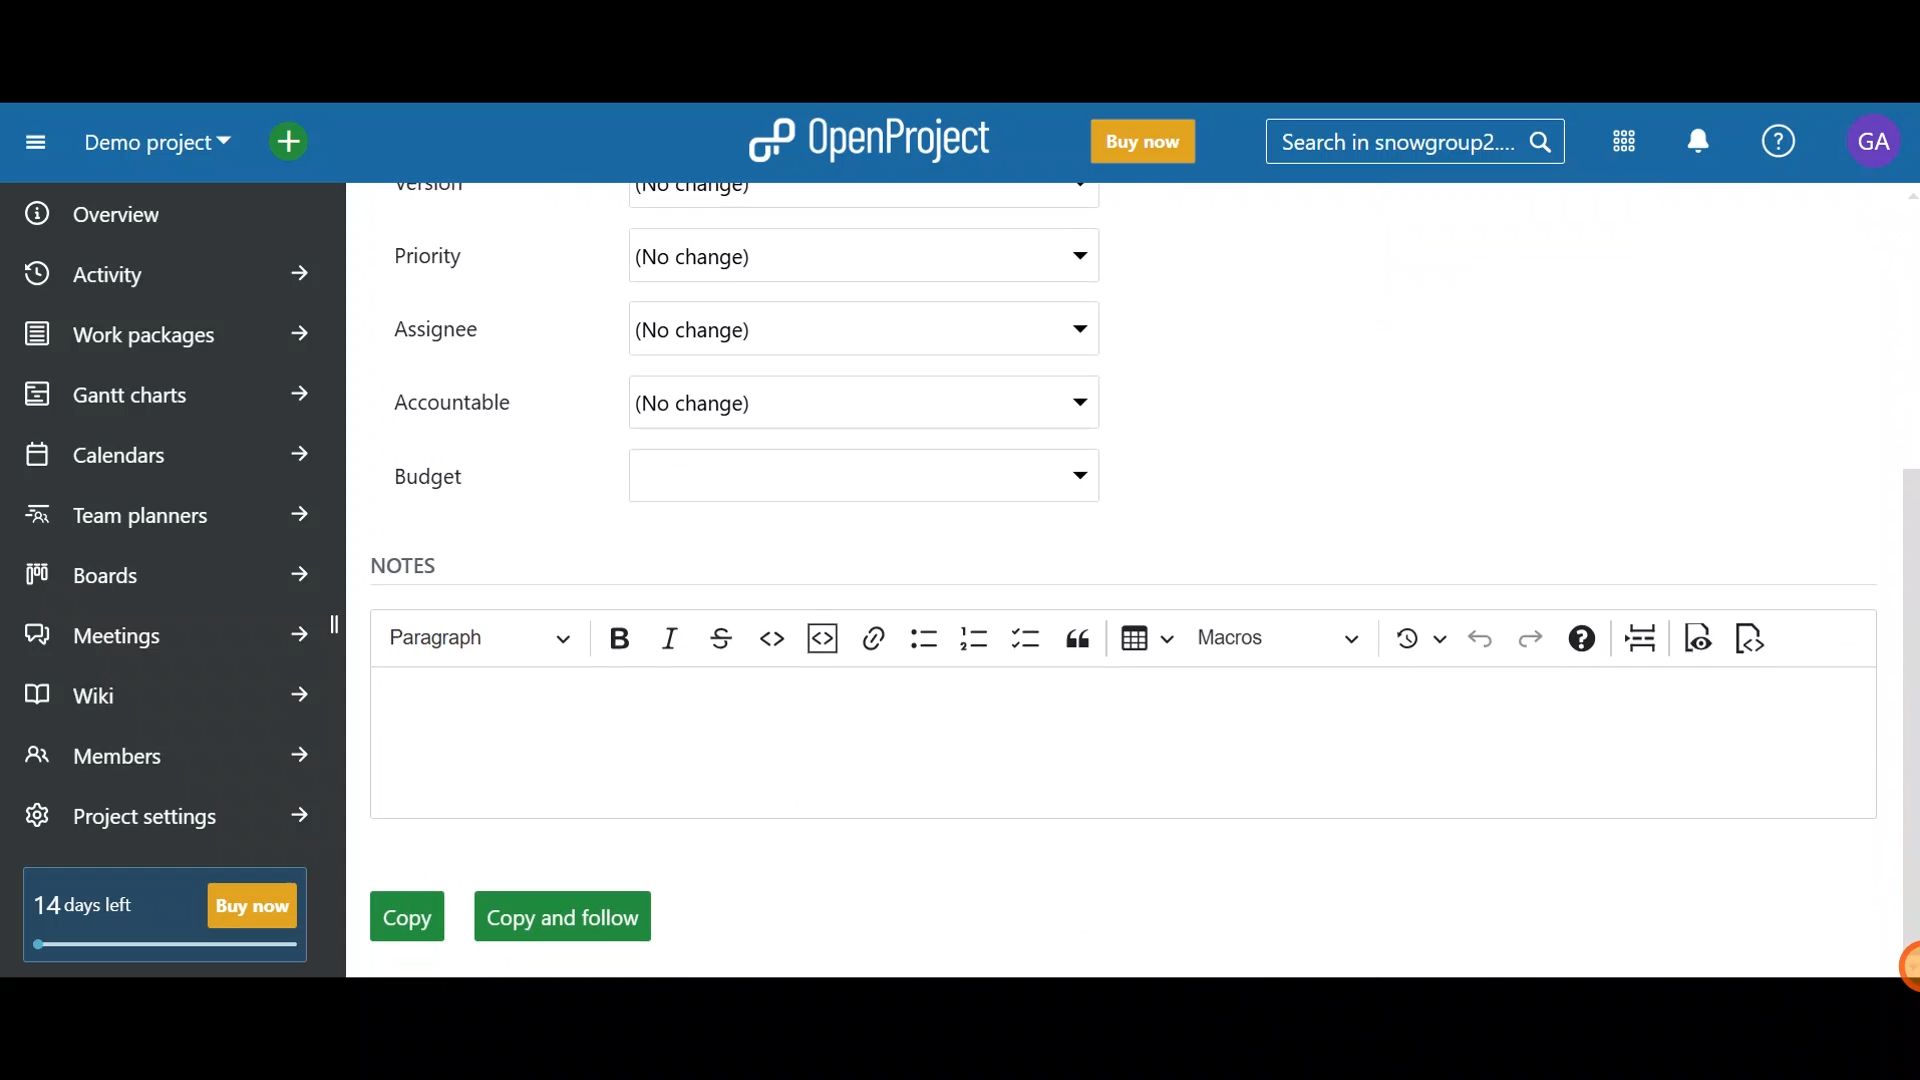 The image size is (1920, 1080). Describe the element at coordinates (173, 763) in the screenshot. I see `Members` at that location.